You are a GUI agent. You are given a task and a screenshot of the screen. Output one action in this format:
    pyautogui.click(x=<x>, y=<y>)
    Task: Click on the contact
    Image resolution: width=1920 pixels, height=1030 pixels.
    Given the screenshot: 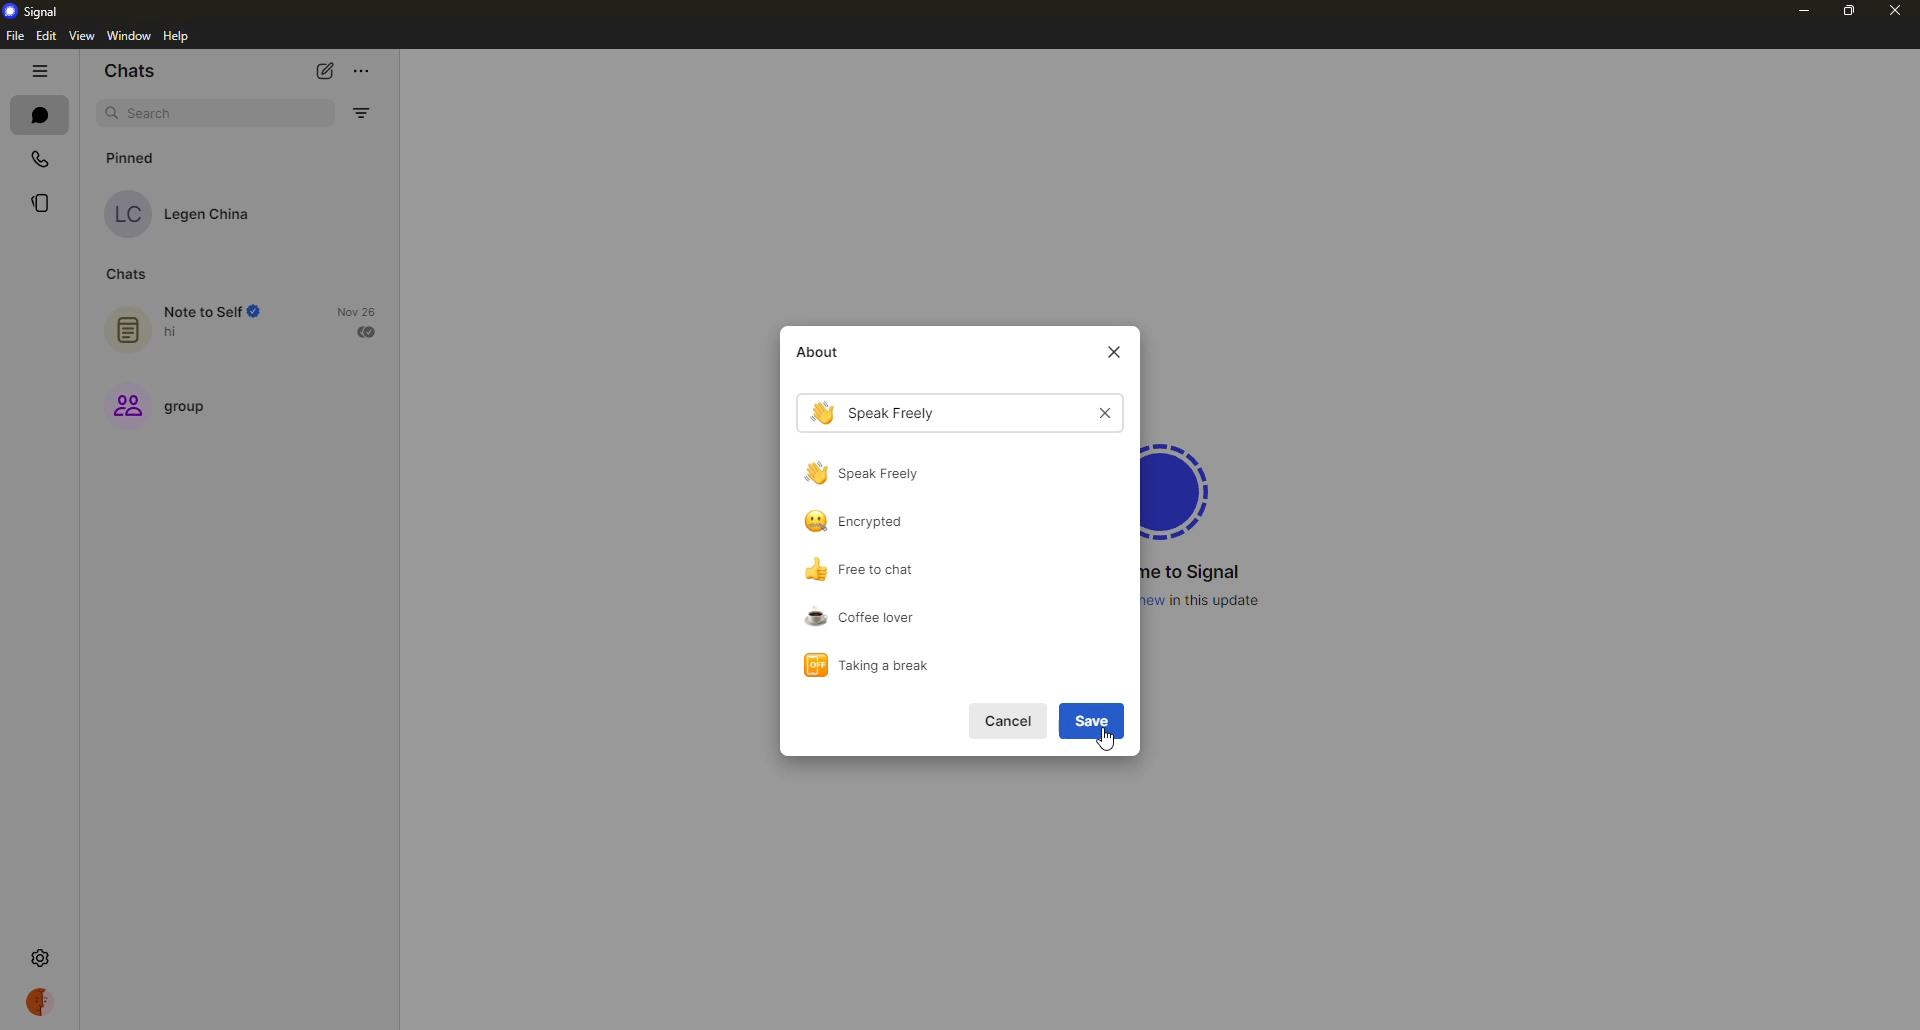 What is the action you would take?
    pyautogui.click(x=183, y=213)
    